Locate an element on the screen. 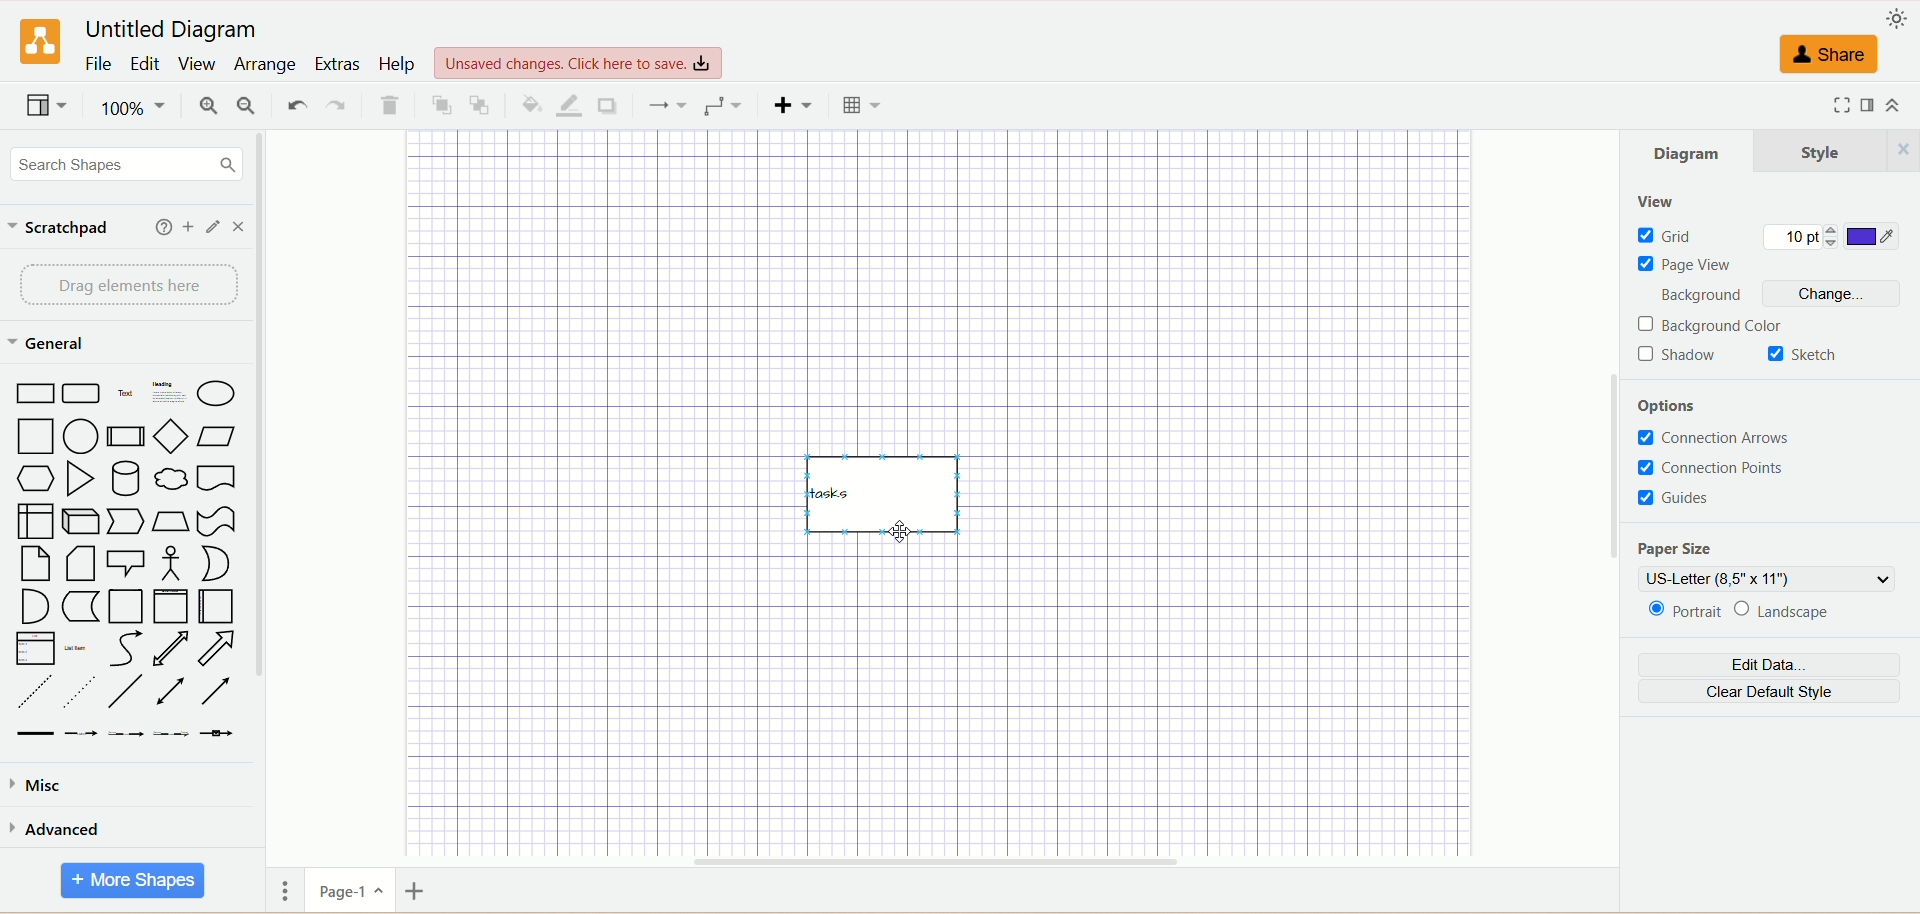 This screenshot has width=1920, height=914. Arrow with Double Break is located at coordinates (128, 736).